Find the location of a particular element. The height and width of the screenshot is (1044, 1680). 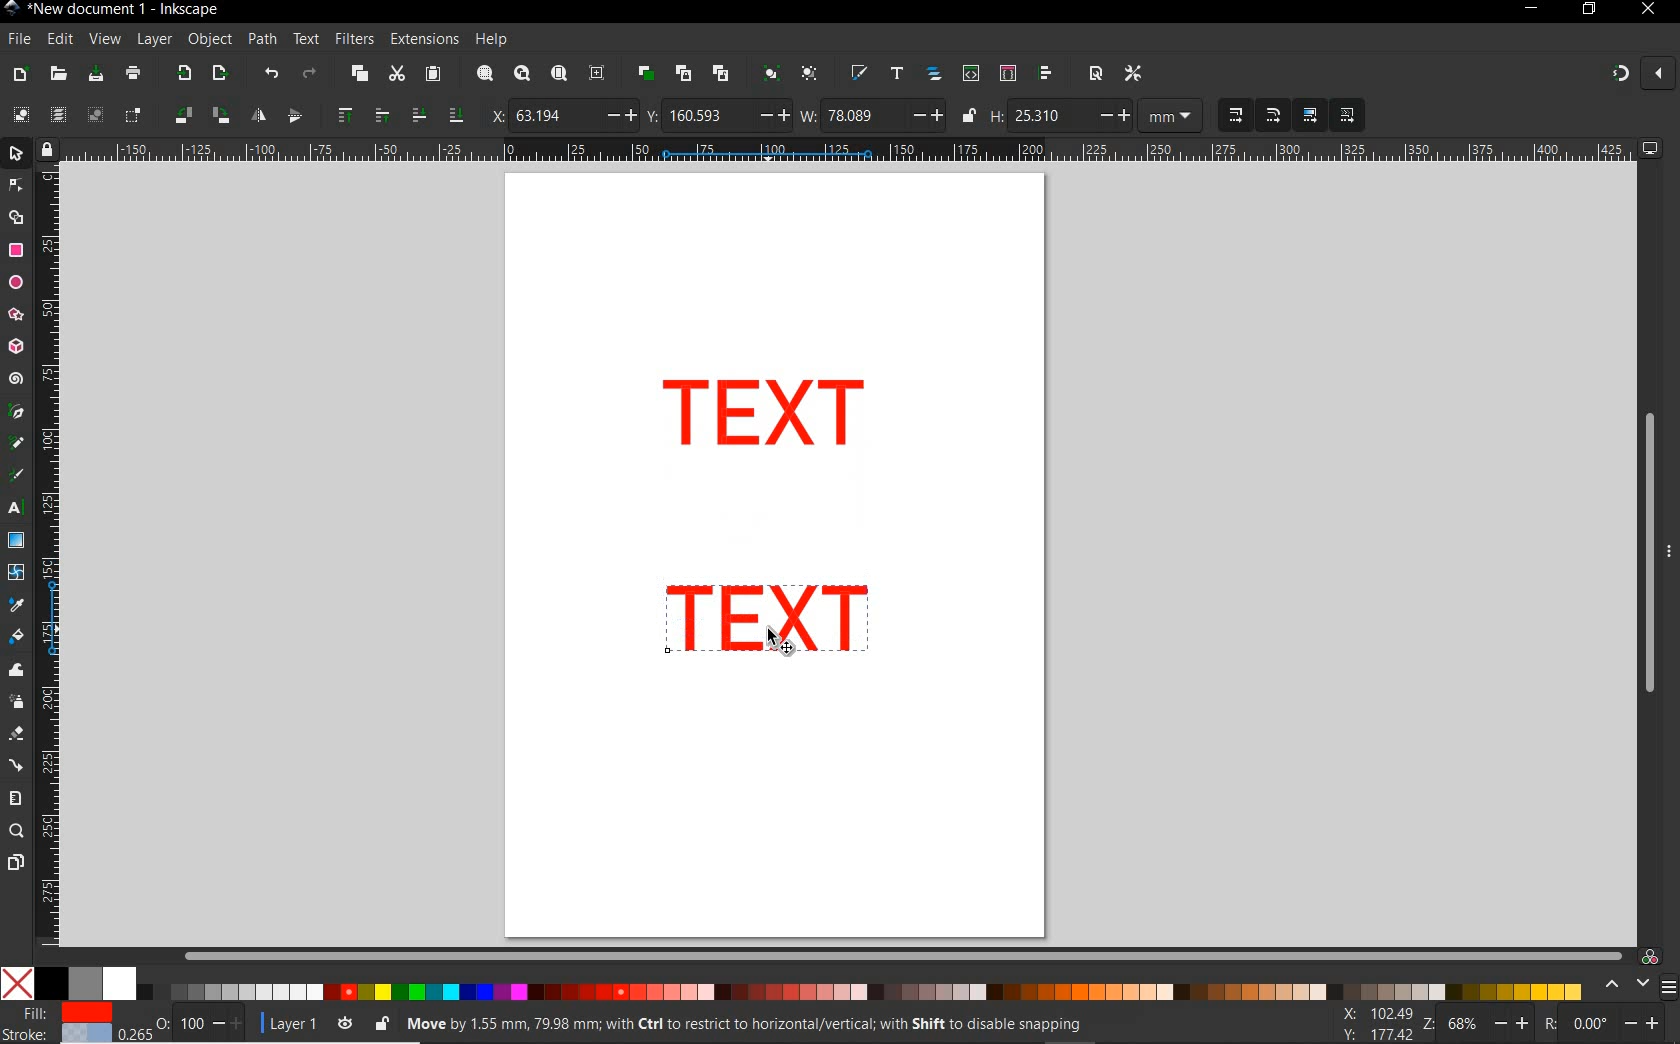

Arrow is located at coordinates (18, 201).